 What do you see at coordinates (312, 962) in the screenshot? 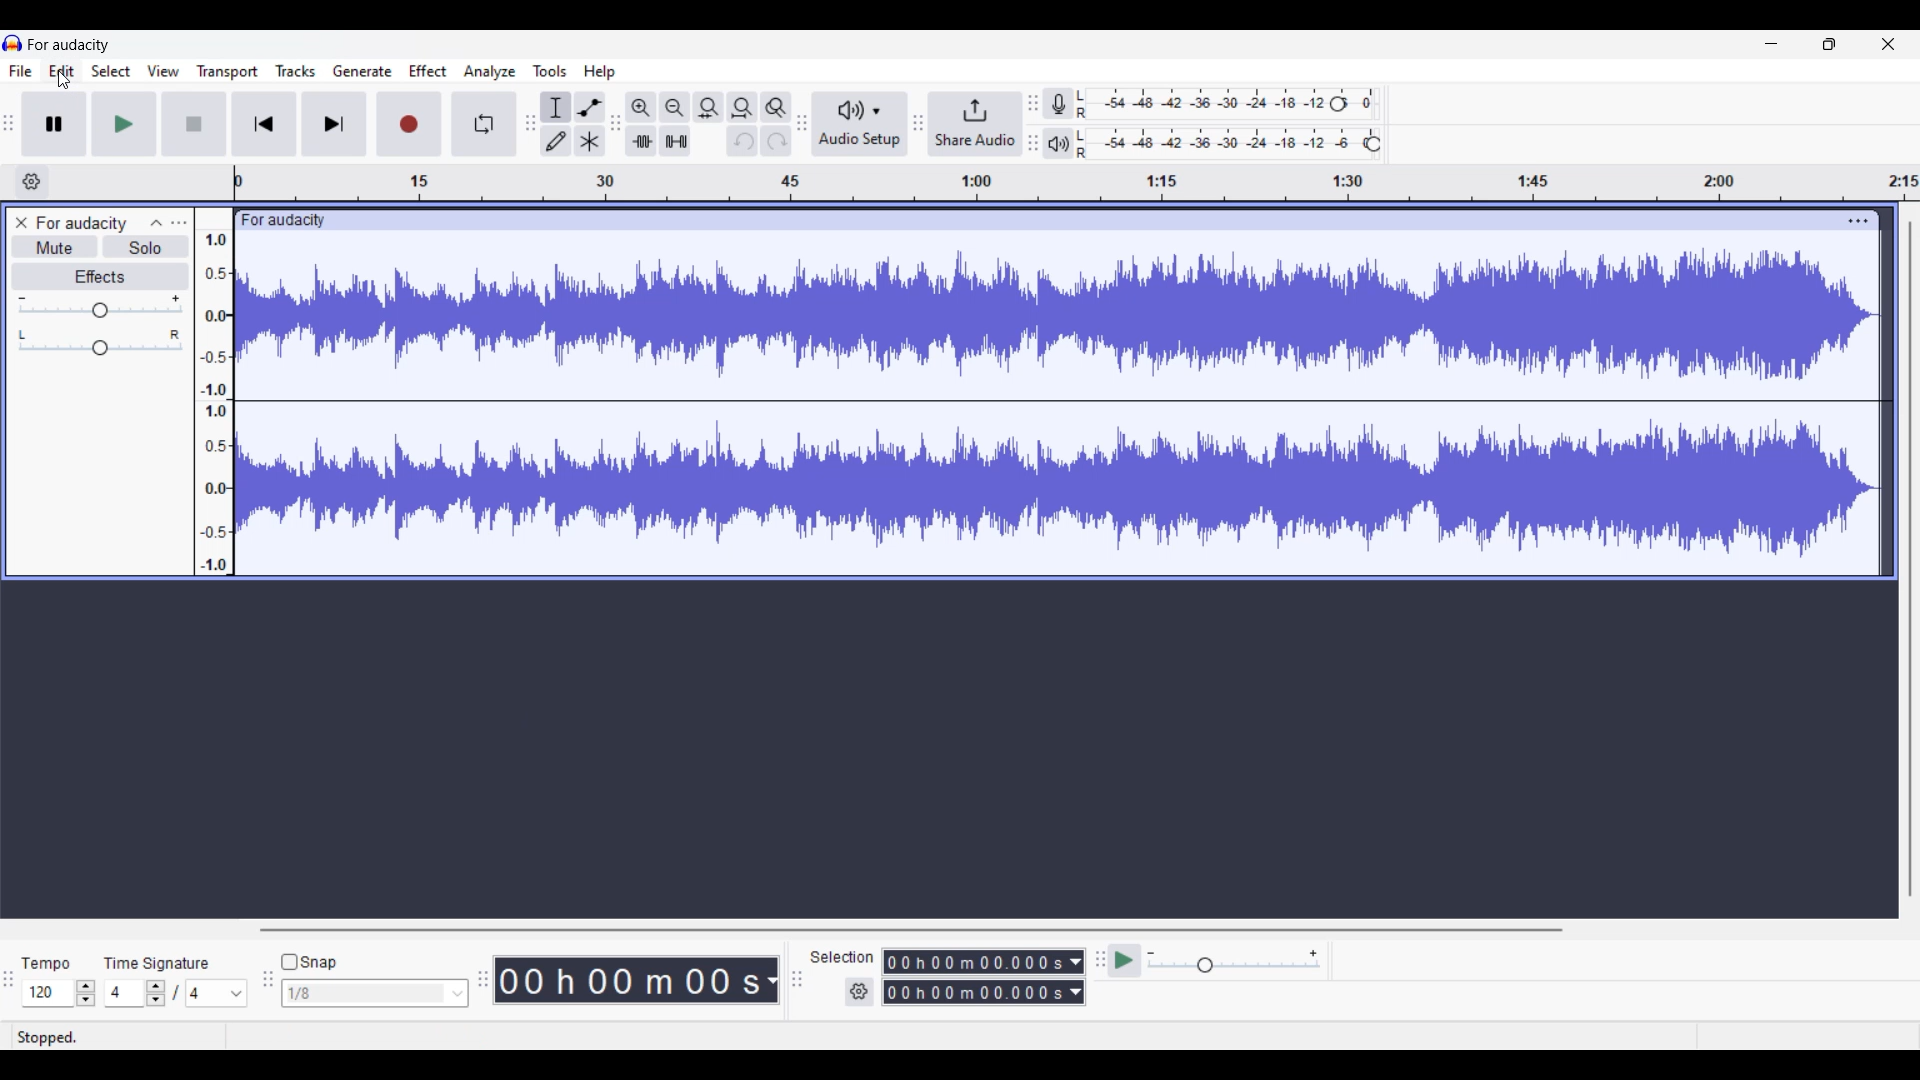
I see `Snap toggle` at bounding box center [312, 962].